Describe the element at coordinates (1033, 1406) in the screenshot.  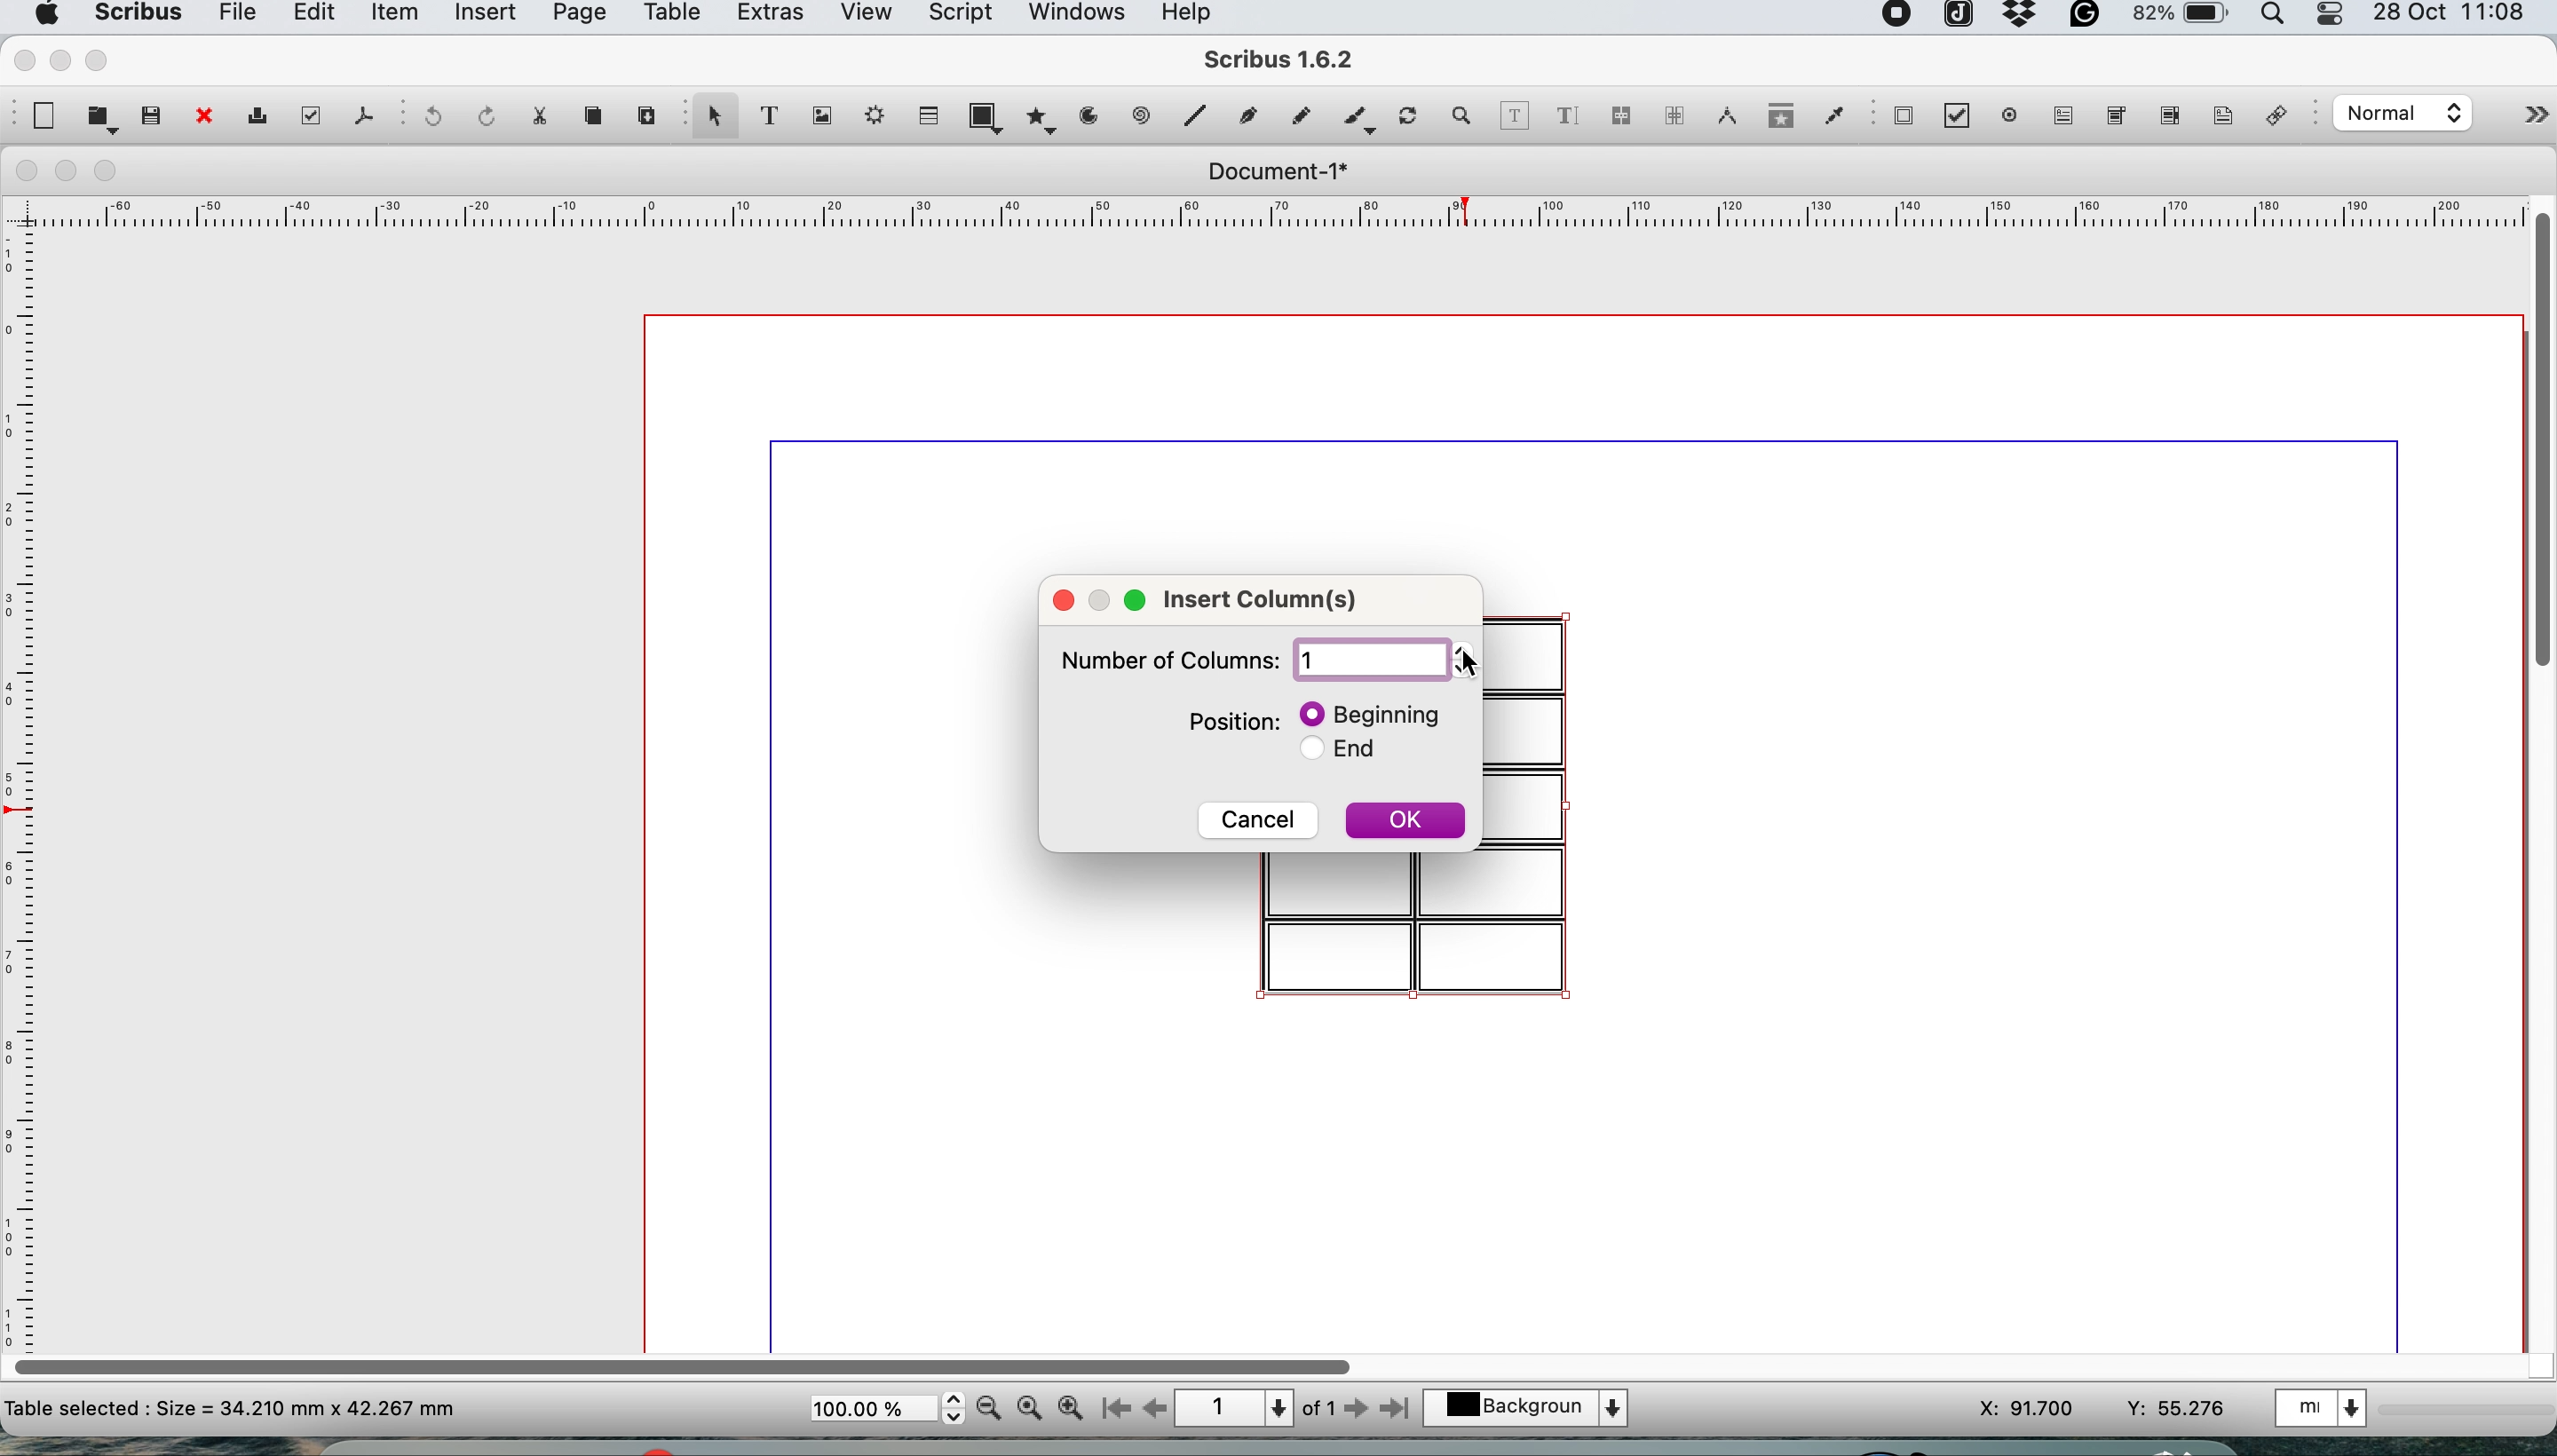
I see `zoom 100%` at that location.